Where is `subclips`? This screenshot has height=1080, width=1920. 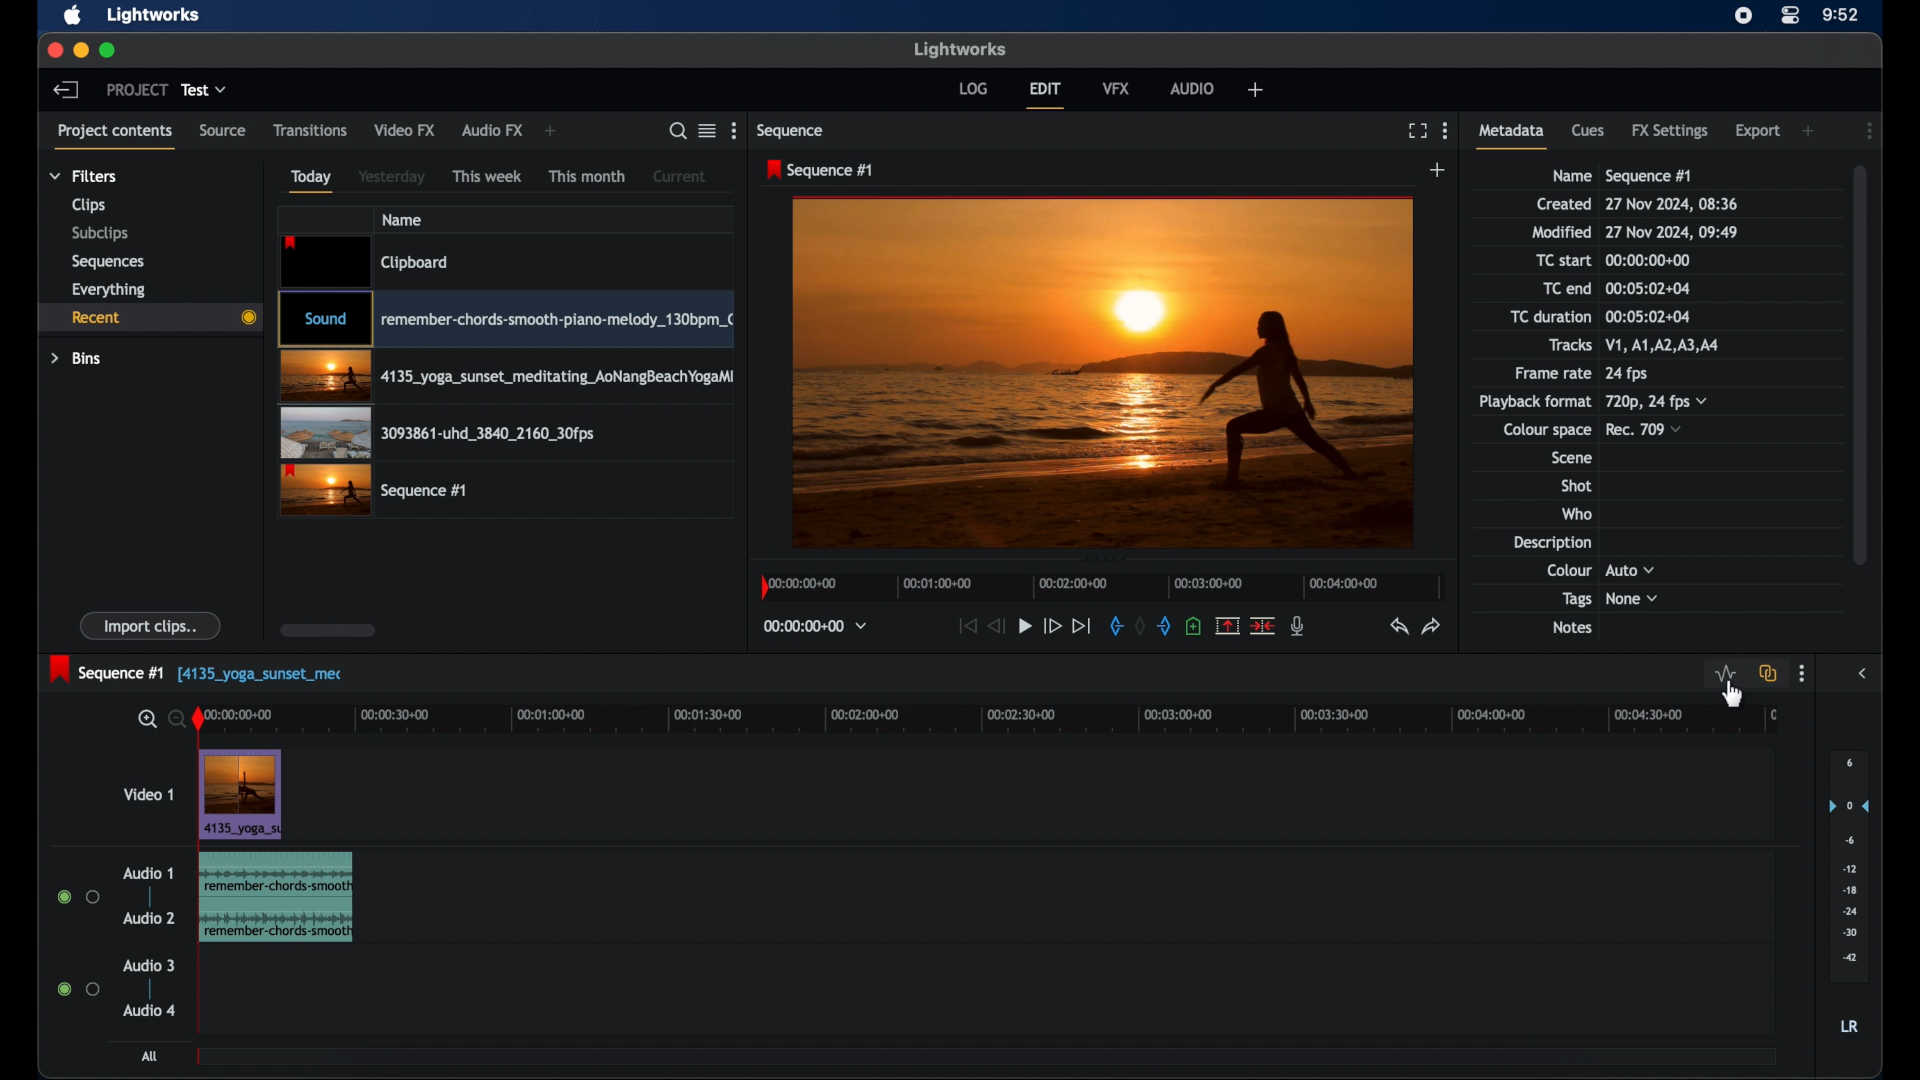 subclips is located at coordinates (100, 235).